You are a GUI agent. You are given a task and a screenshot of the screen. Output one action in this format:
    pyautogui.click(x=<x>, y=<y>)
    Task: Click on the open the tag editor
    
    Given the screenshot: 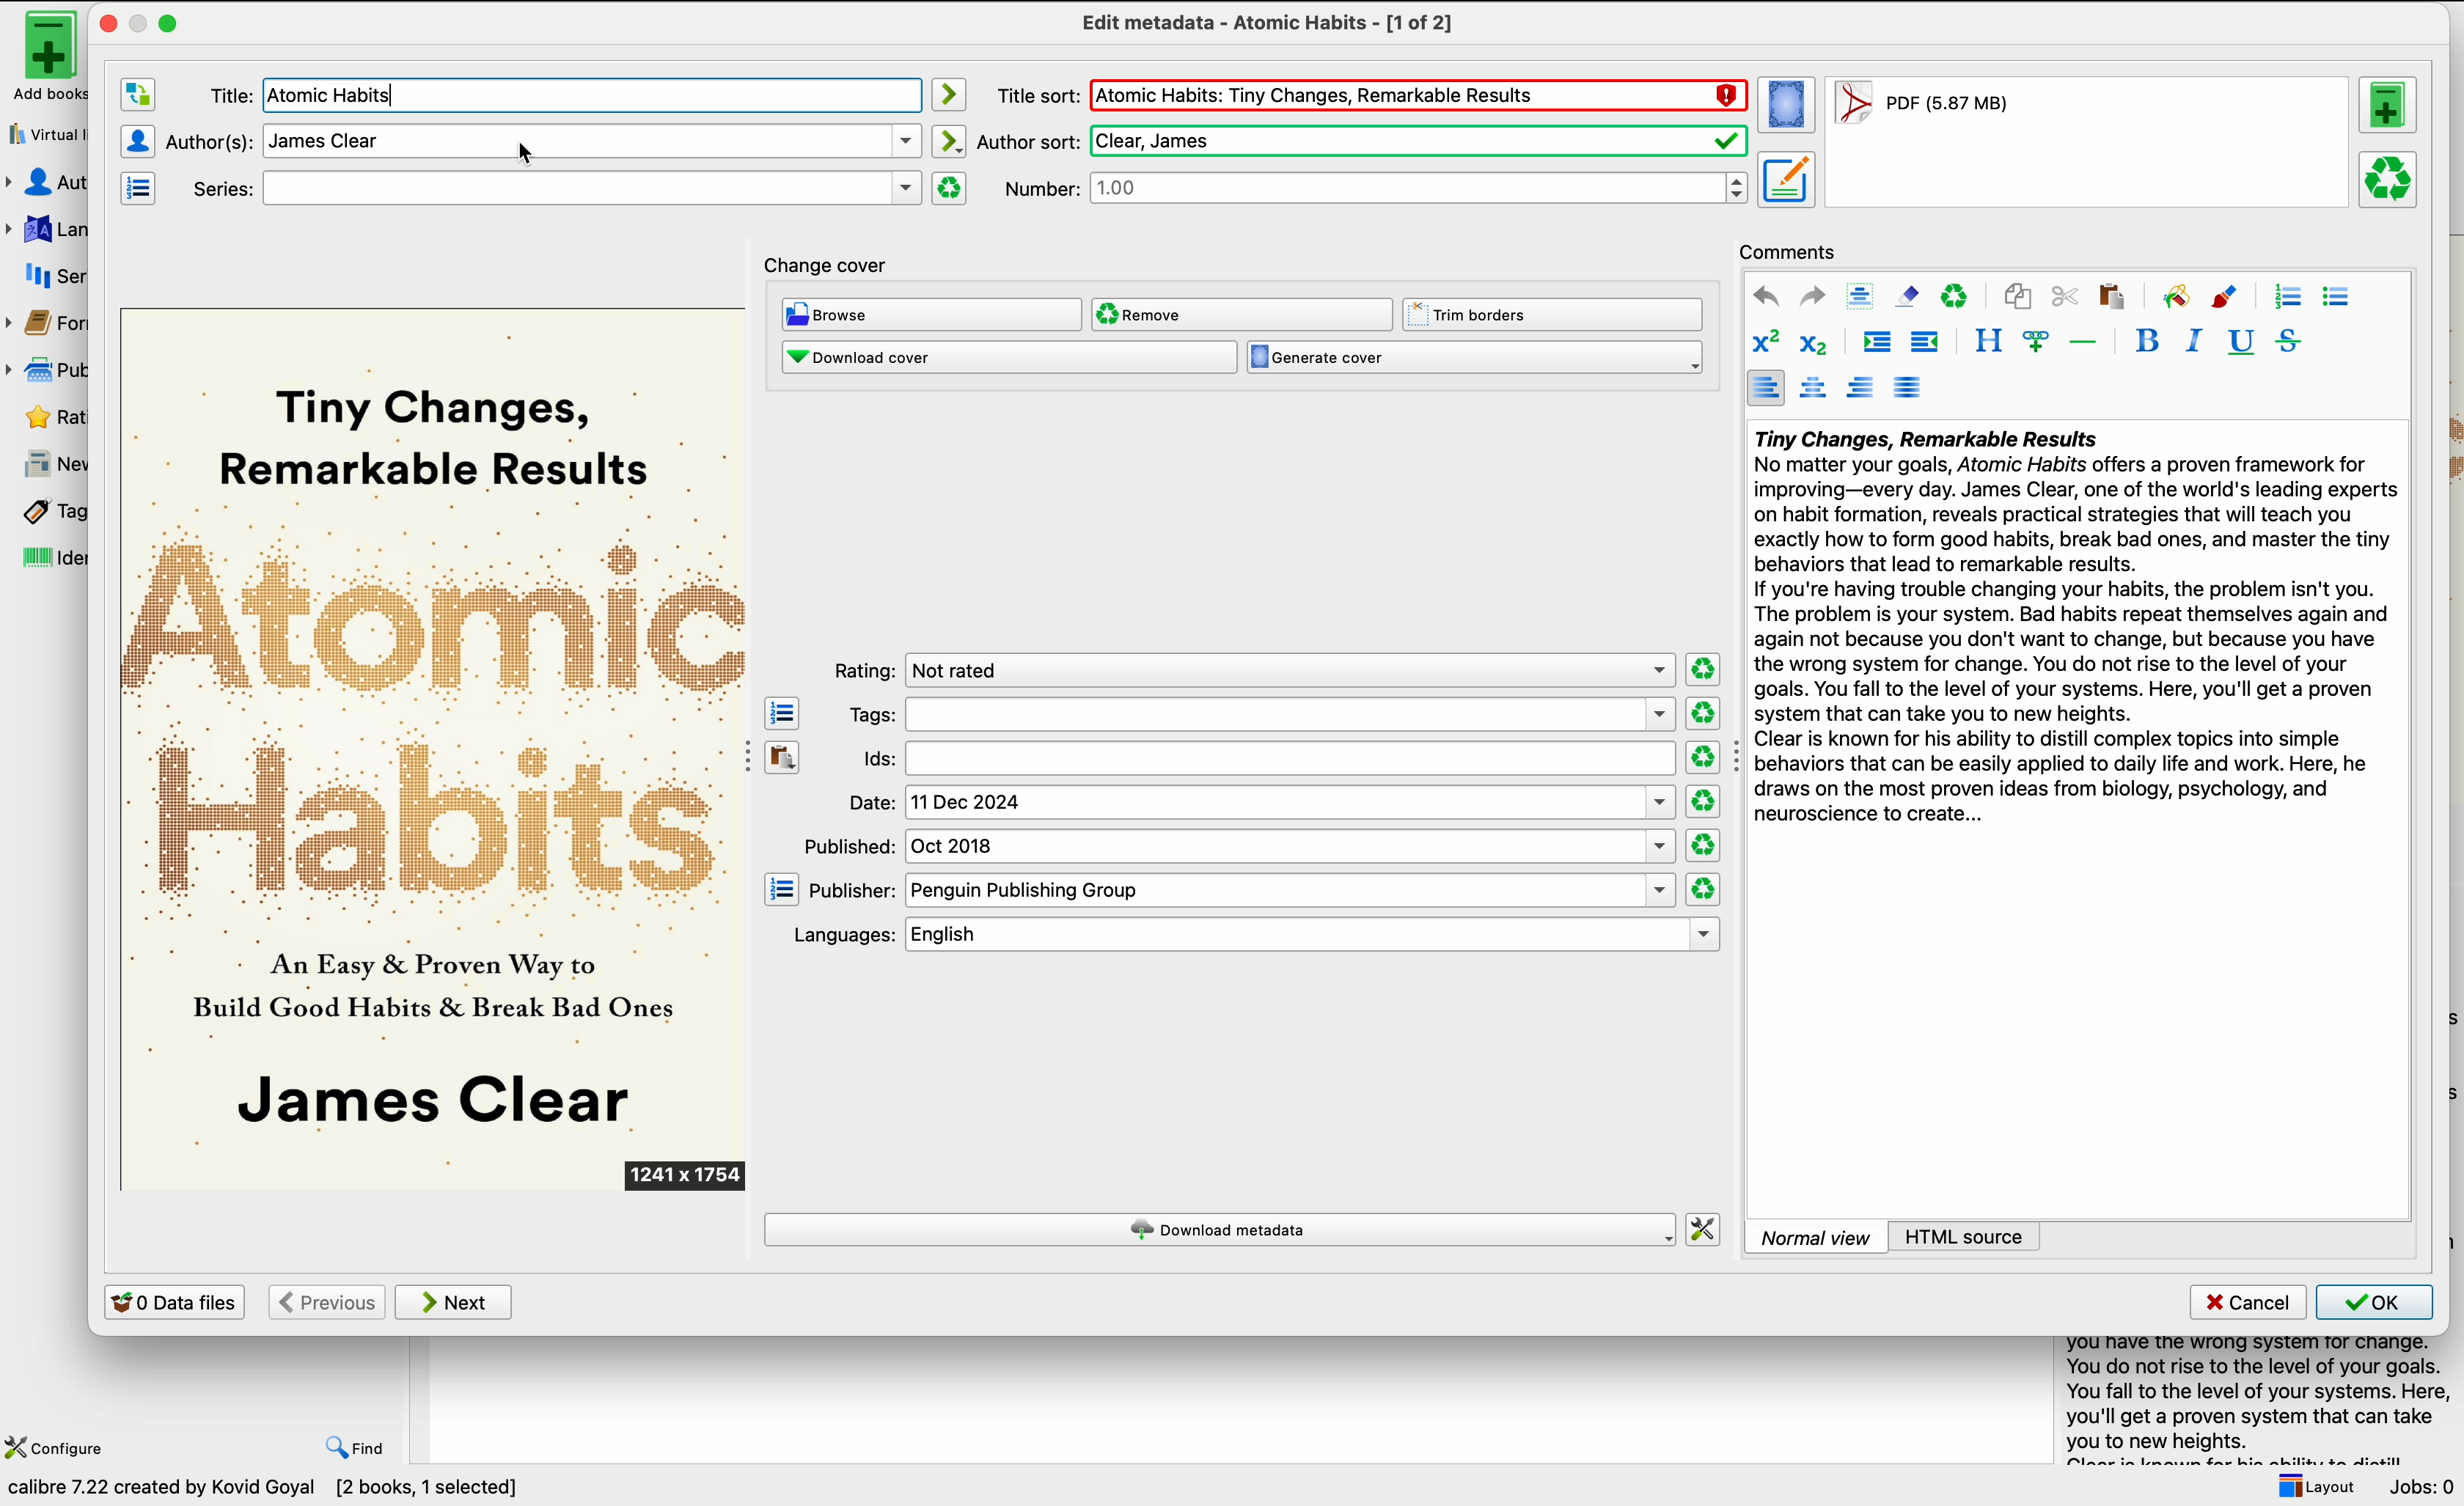 What is the action you would take?
    pyautogui.click(x=782, y=712)
    